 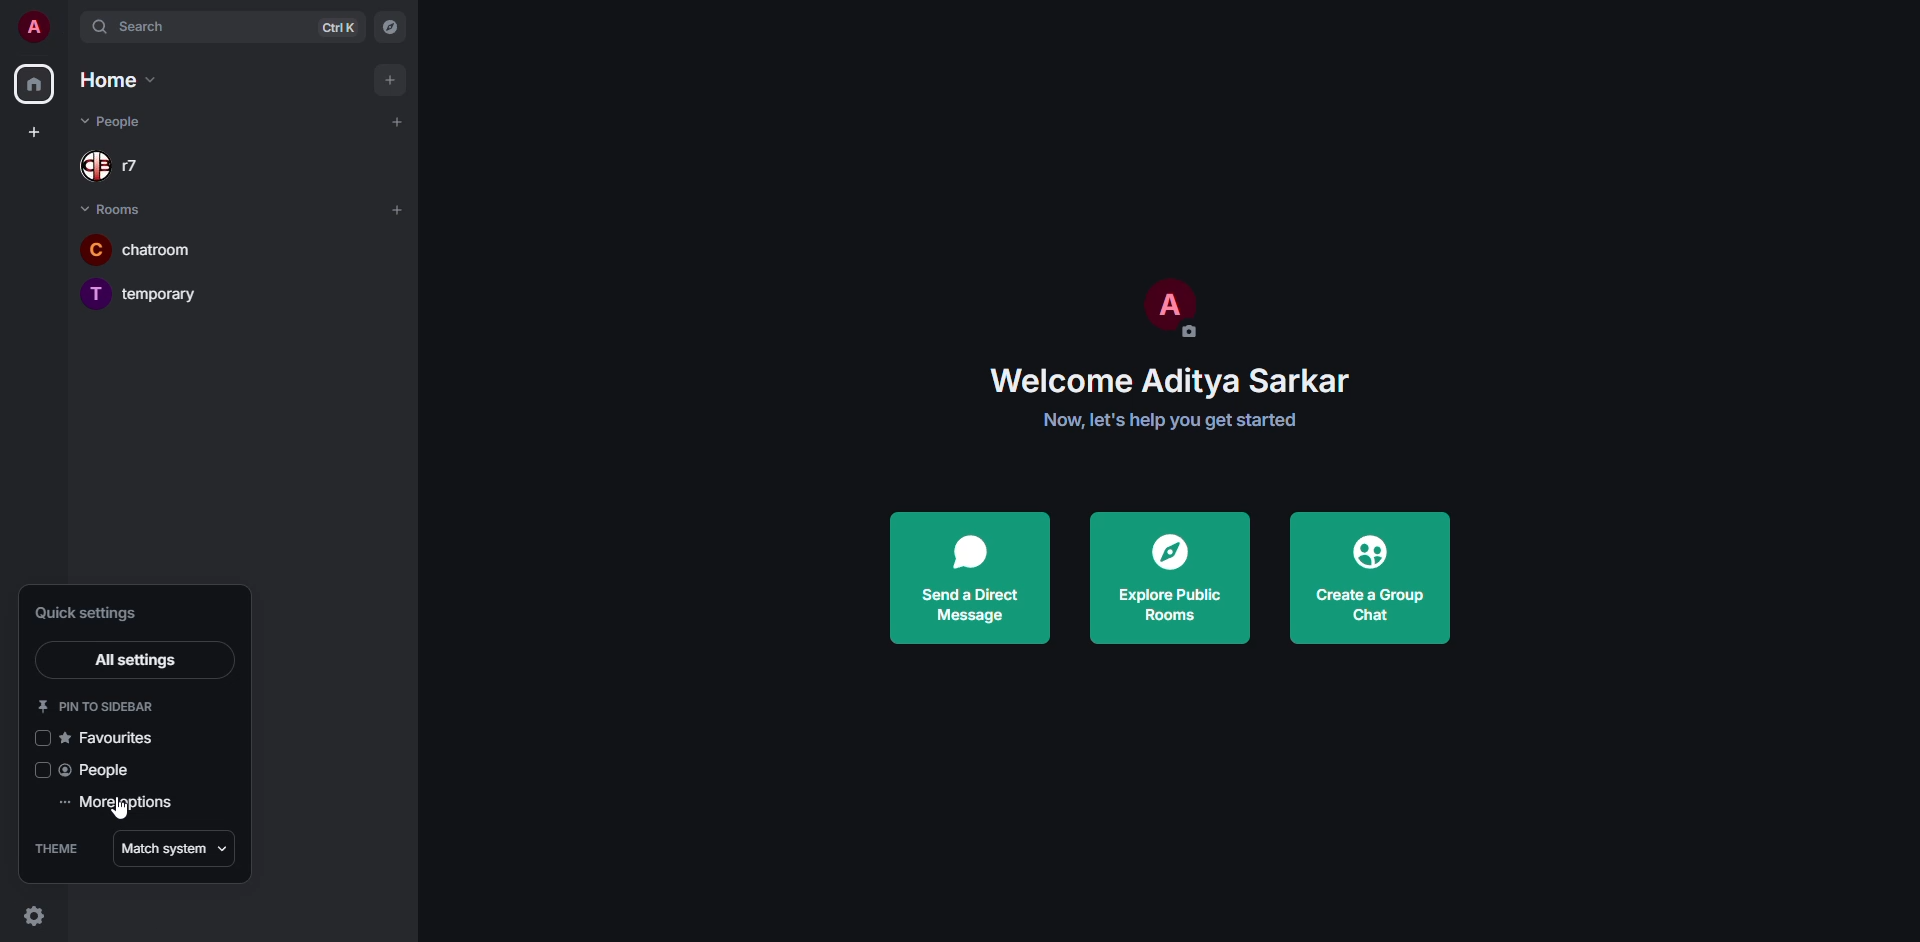 What do you see at coordinates (32, 129) in the screenshot?
I see `create space` at bounding box center [32, 129].